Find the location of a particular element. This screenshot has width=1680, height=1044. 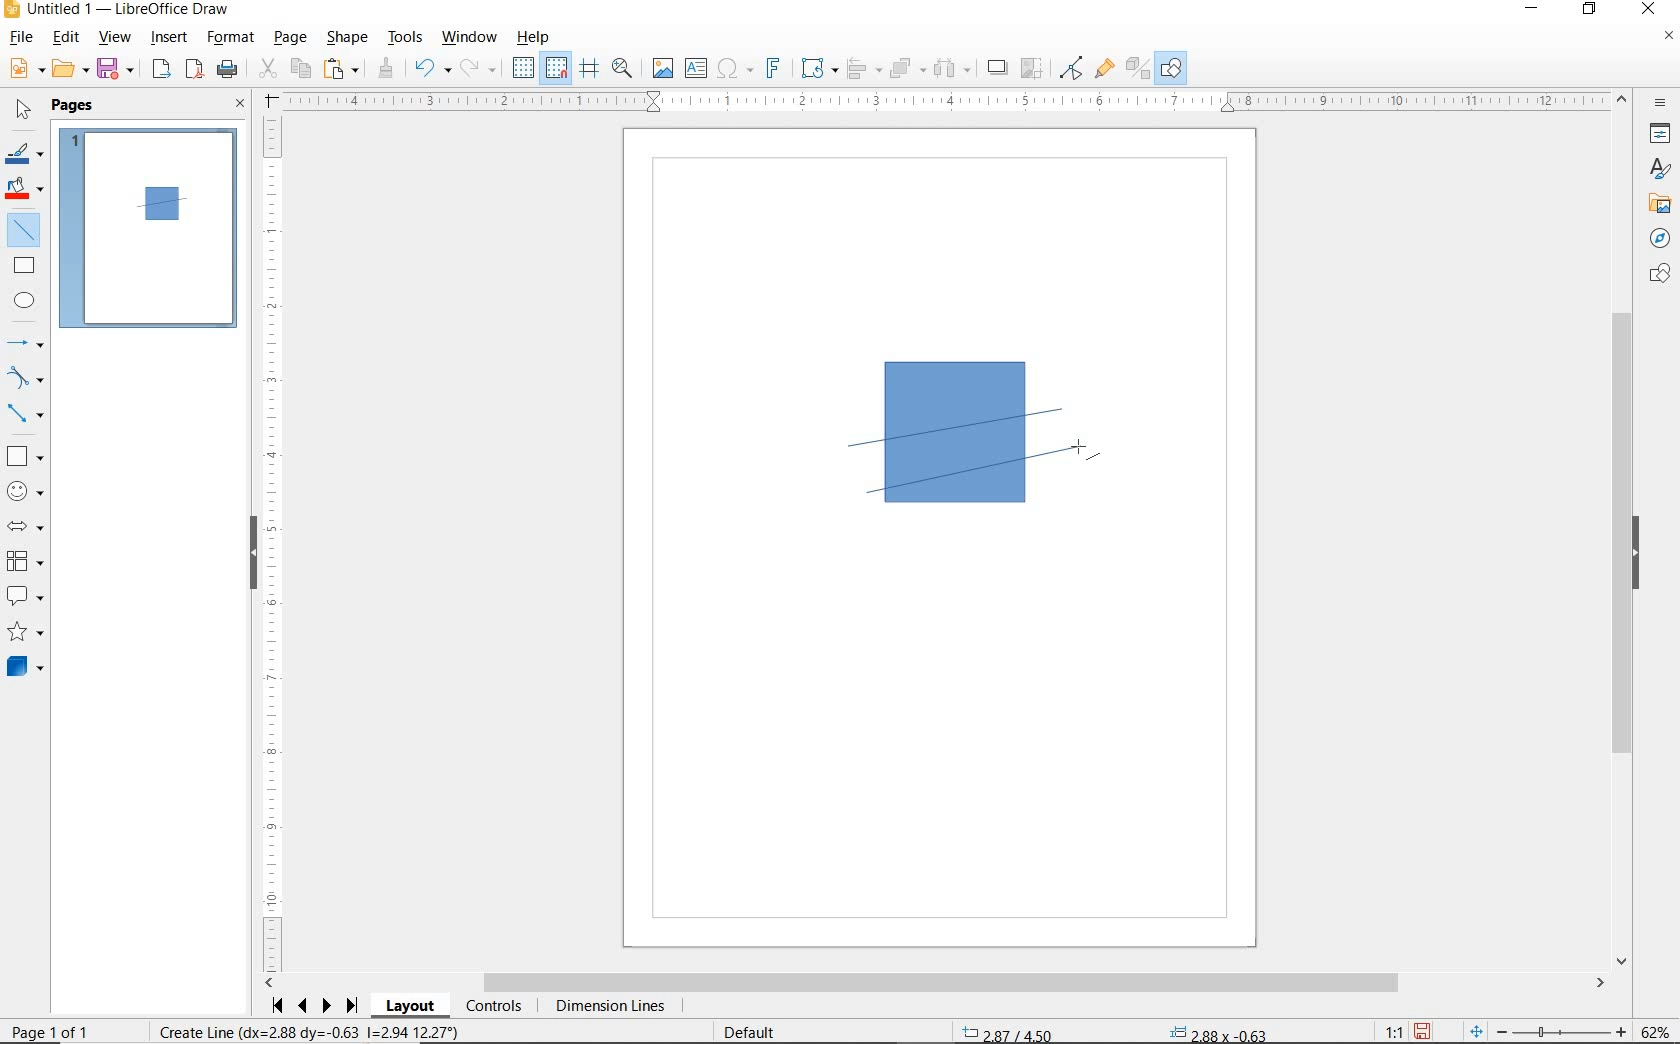

STARS AND BANNERS is located at coordinates (25, 633).